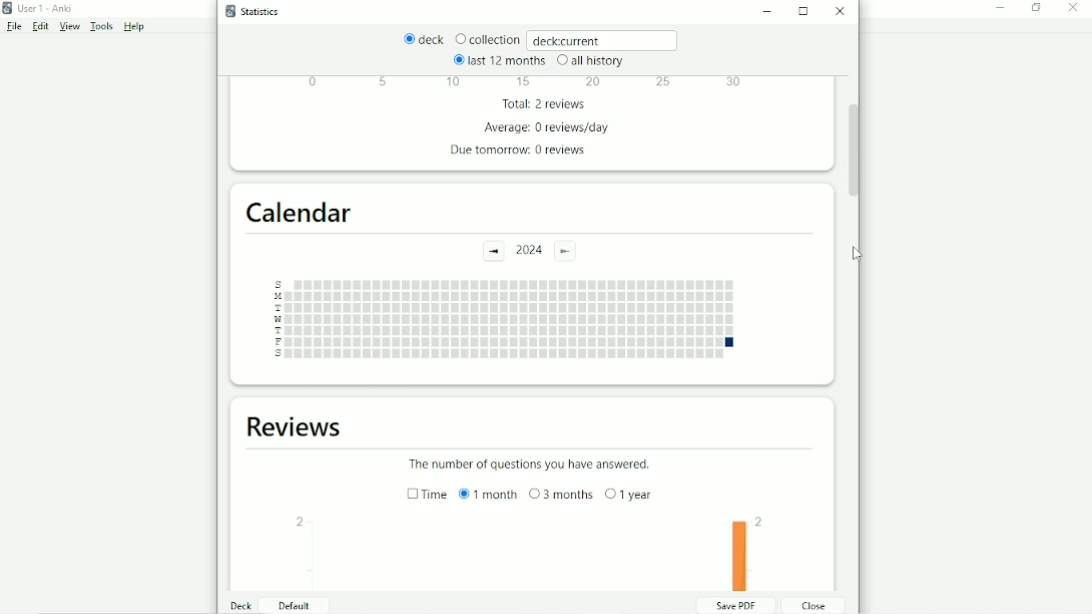  What do you see at coordinates (492, 249) in the screenshot?
I see `Previous` at bounding box center [492, 249].